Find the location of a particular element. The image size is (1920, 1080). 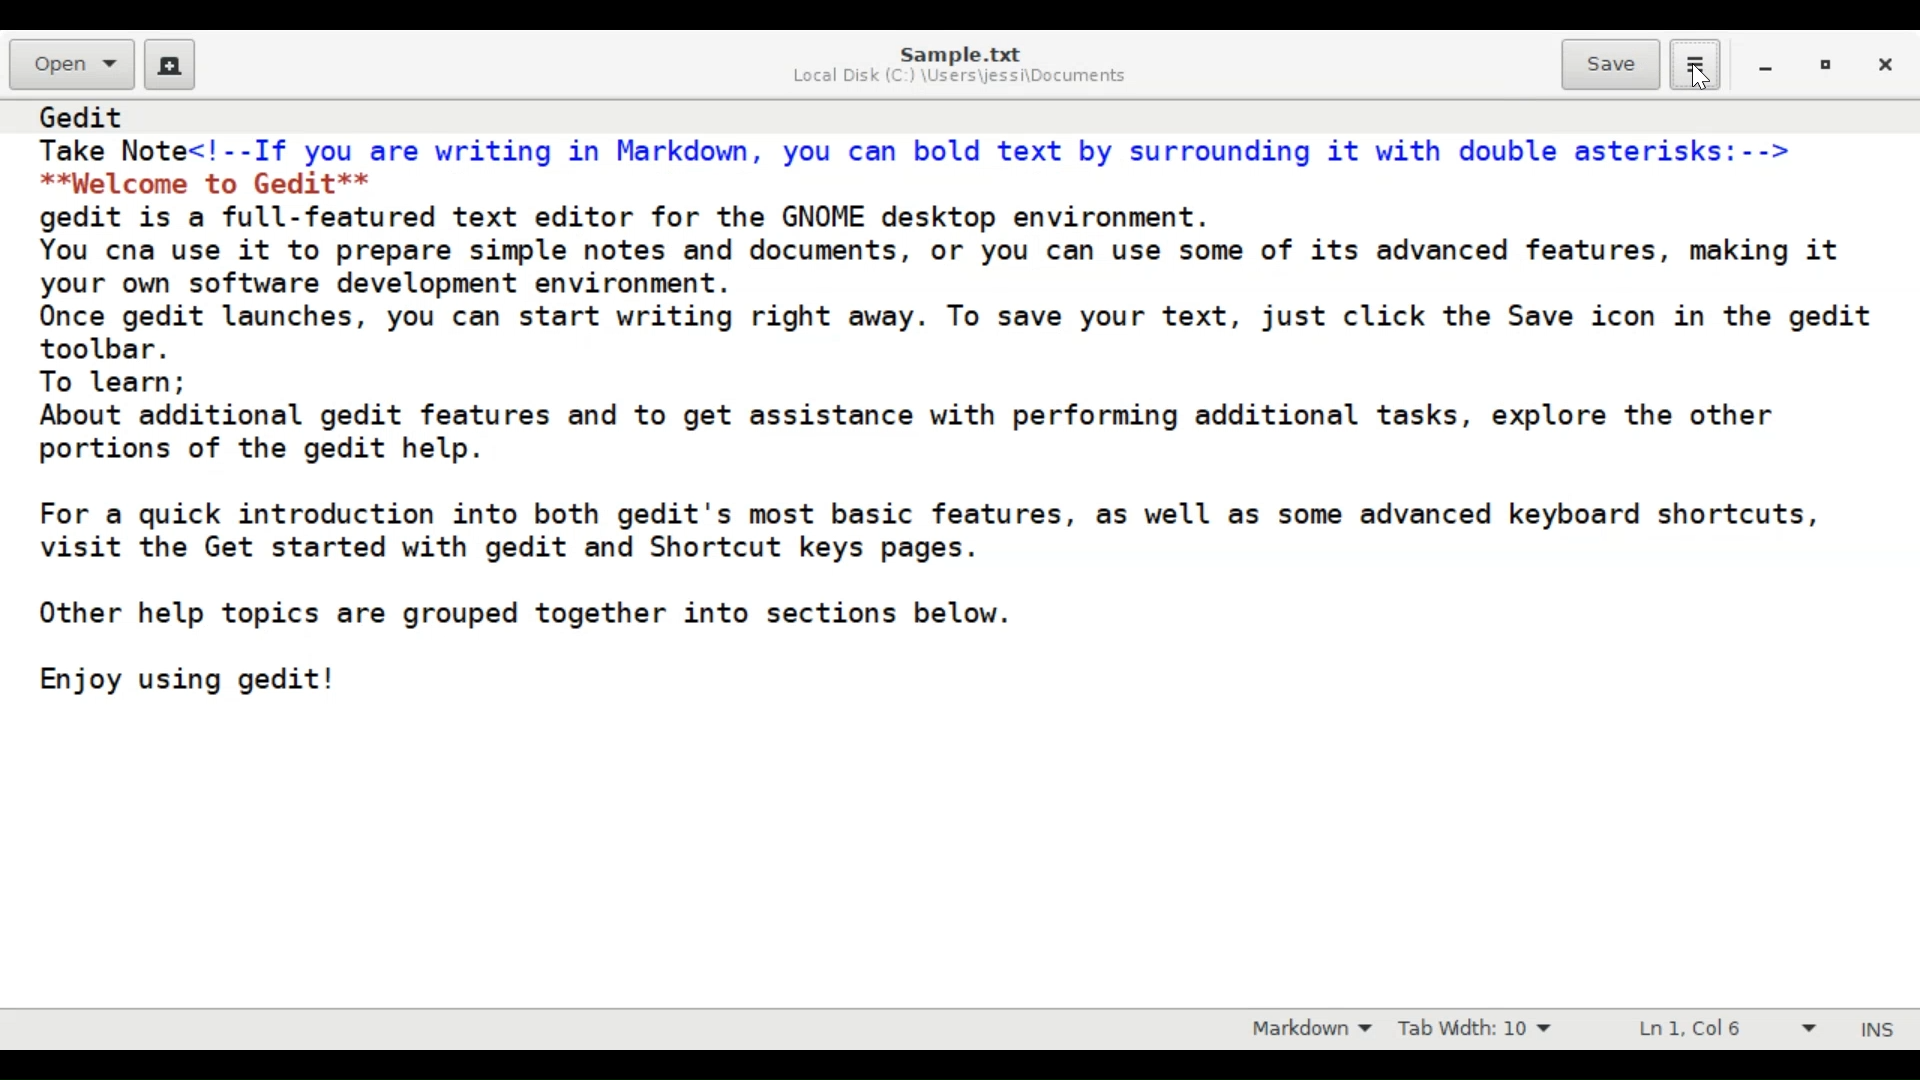

Local Disk (C:) \Users\jessi\Documents is located at coordinates (960, 78).